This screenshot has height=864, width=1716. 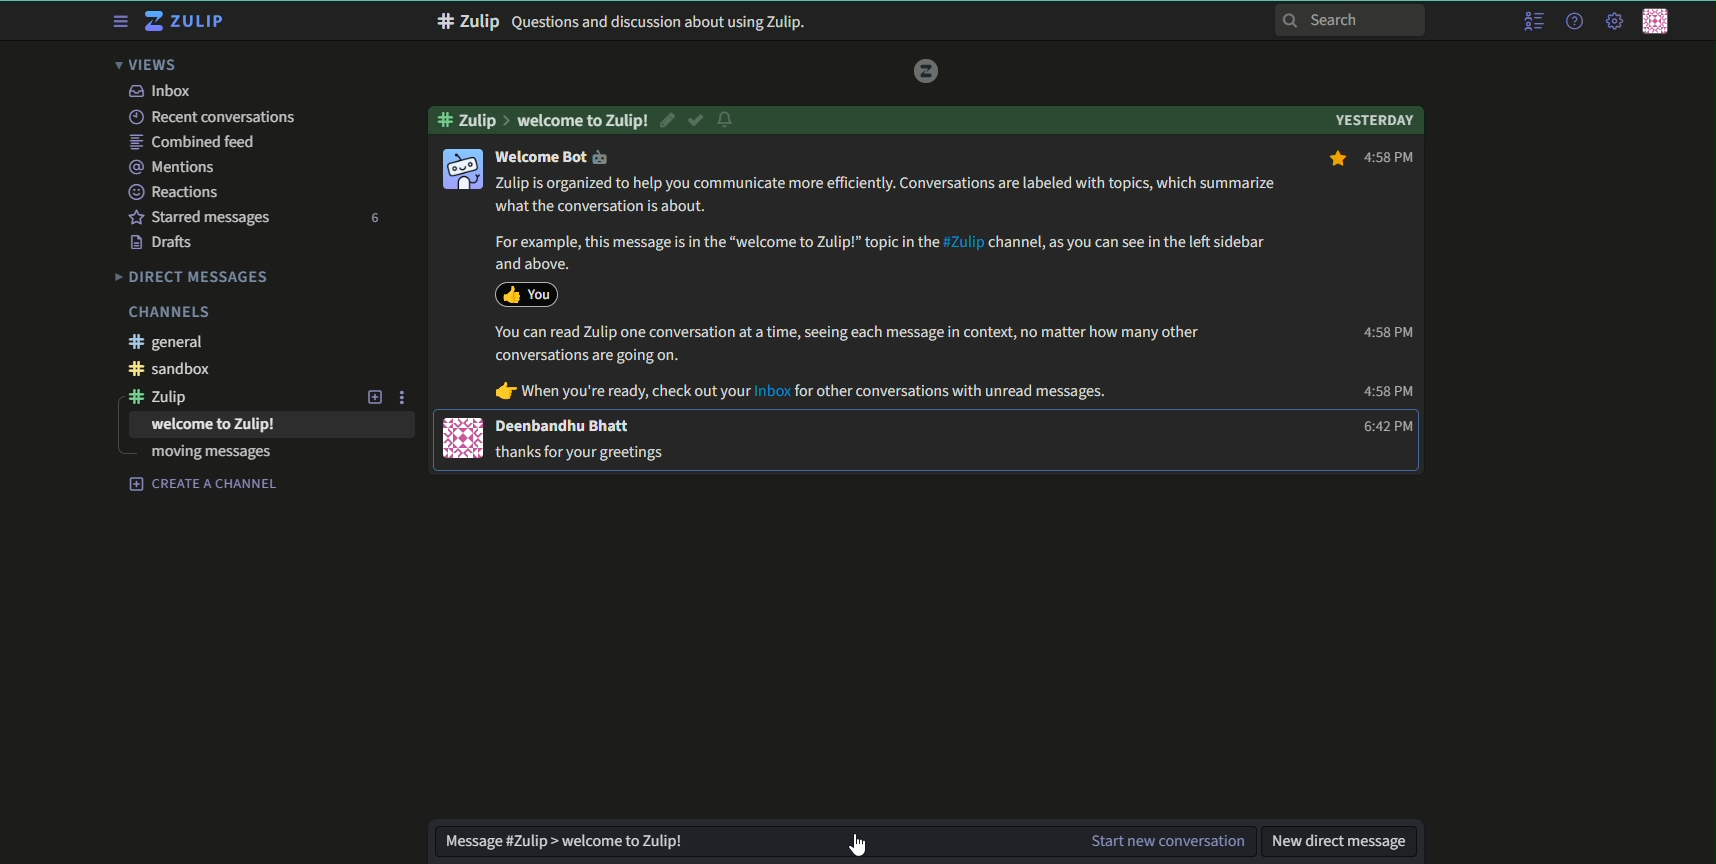 I want to click on number, so click(x=373, y=218).